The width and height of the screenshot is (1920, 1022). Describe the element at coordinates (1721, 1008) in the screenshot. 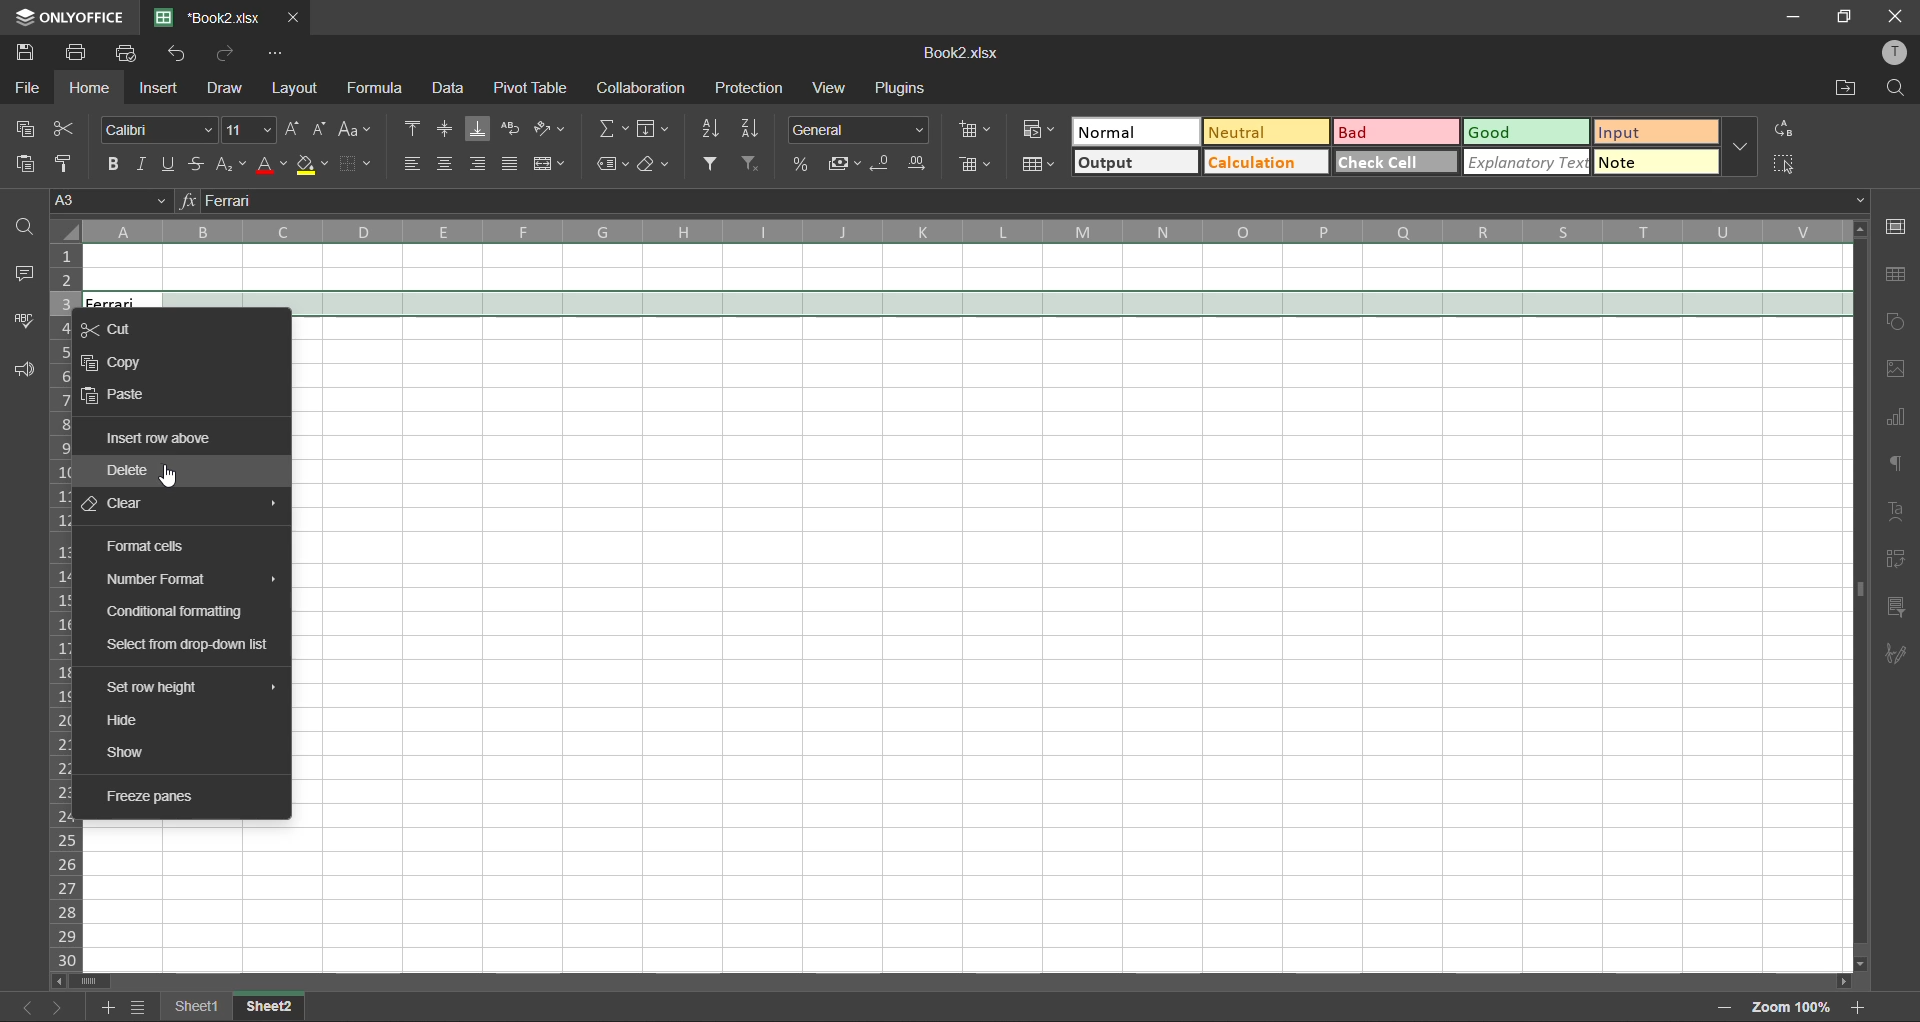

I see `zoom out` at that location.